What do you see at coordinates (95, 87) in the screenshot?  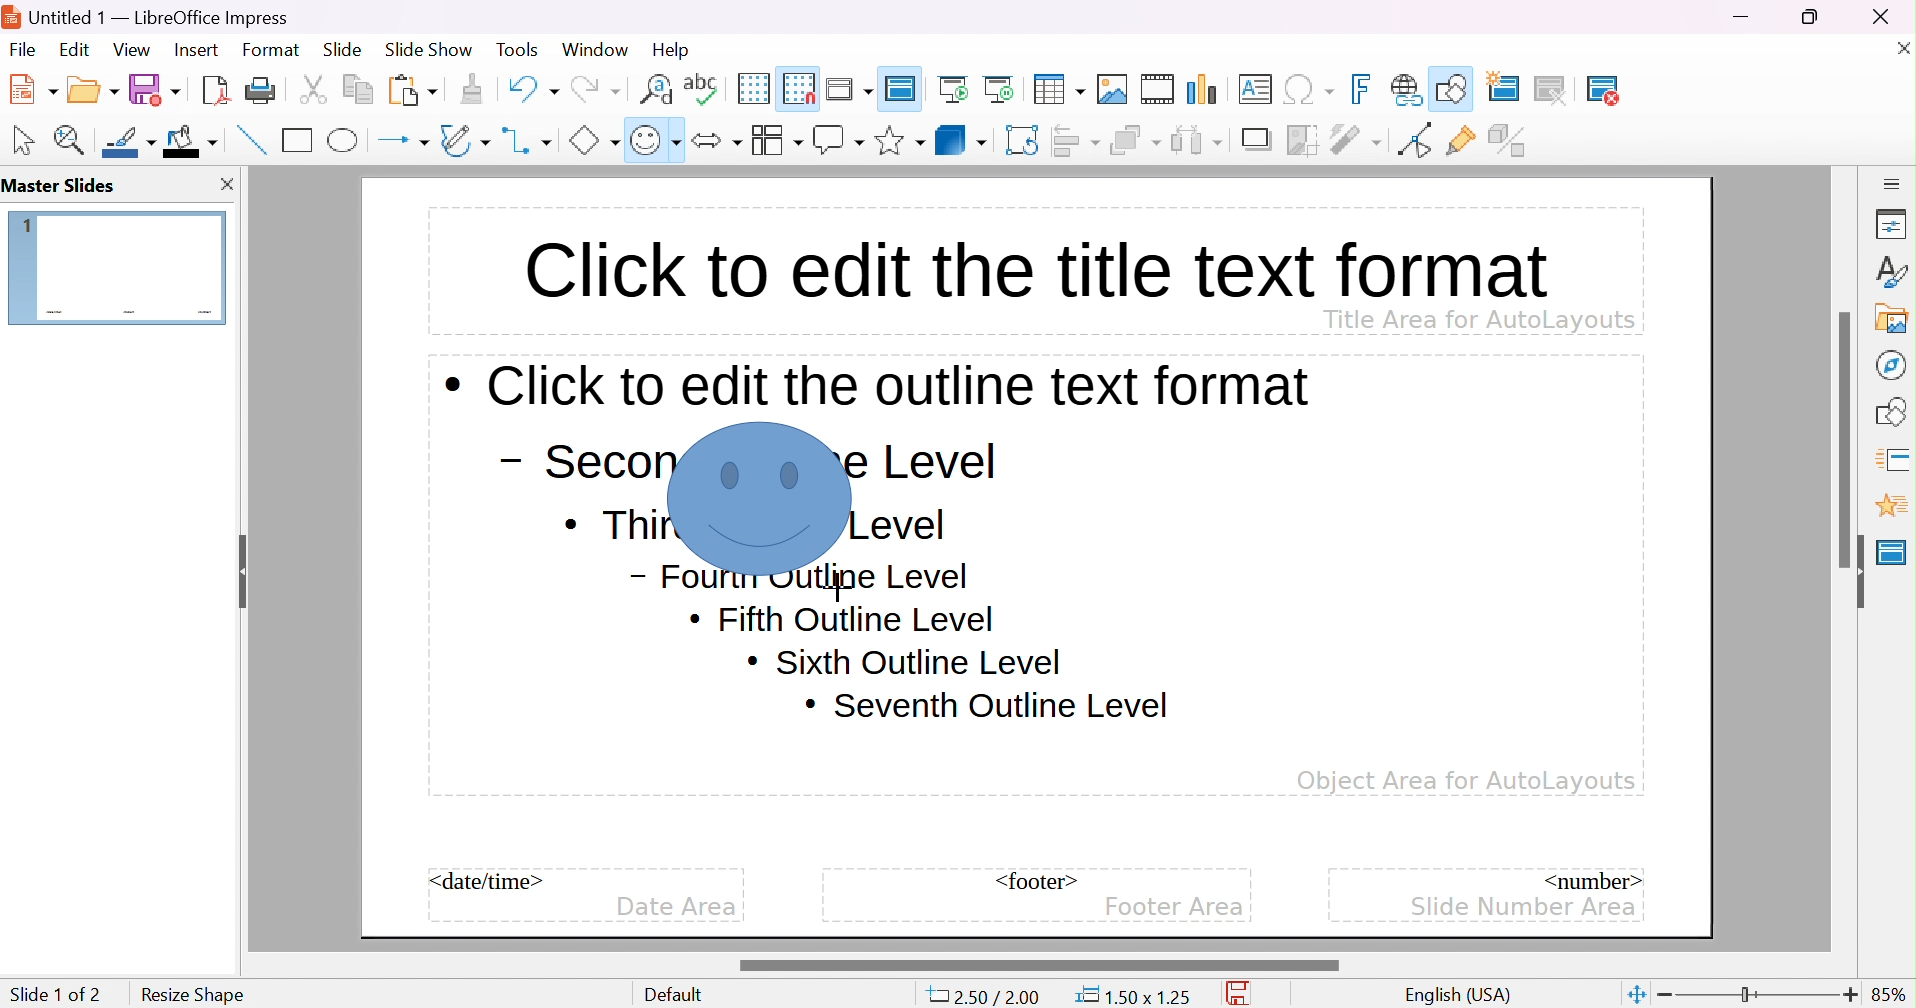 I see `open` at bounding box center [95, 87].